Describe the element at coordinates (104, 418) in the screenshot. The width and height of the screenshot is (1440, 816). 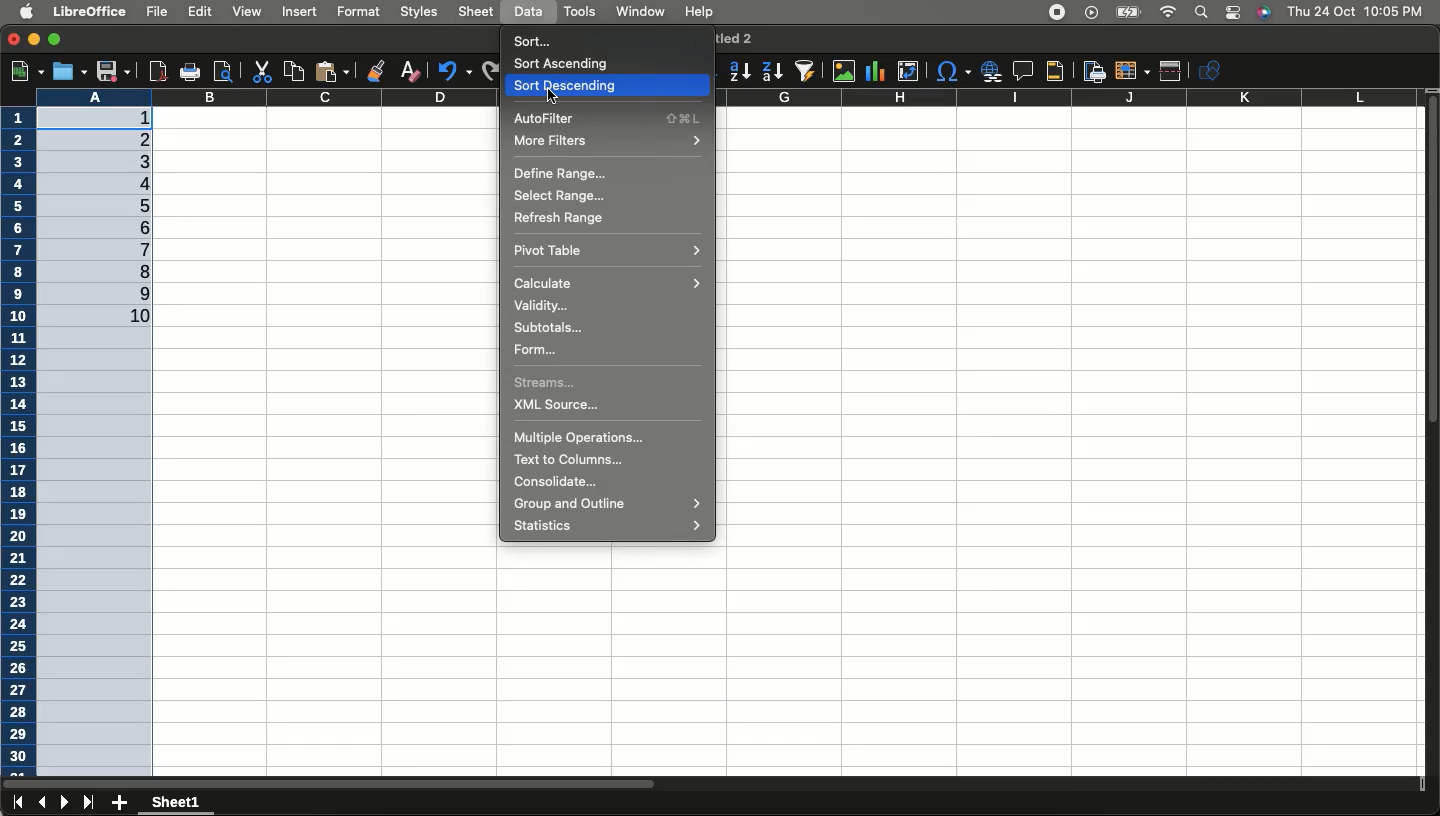
I see `Column A selected` at that location.